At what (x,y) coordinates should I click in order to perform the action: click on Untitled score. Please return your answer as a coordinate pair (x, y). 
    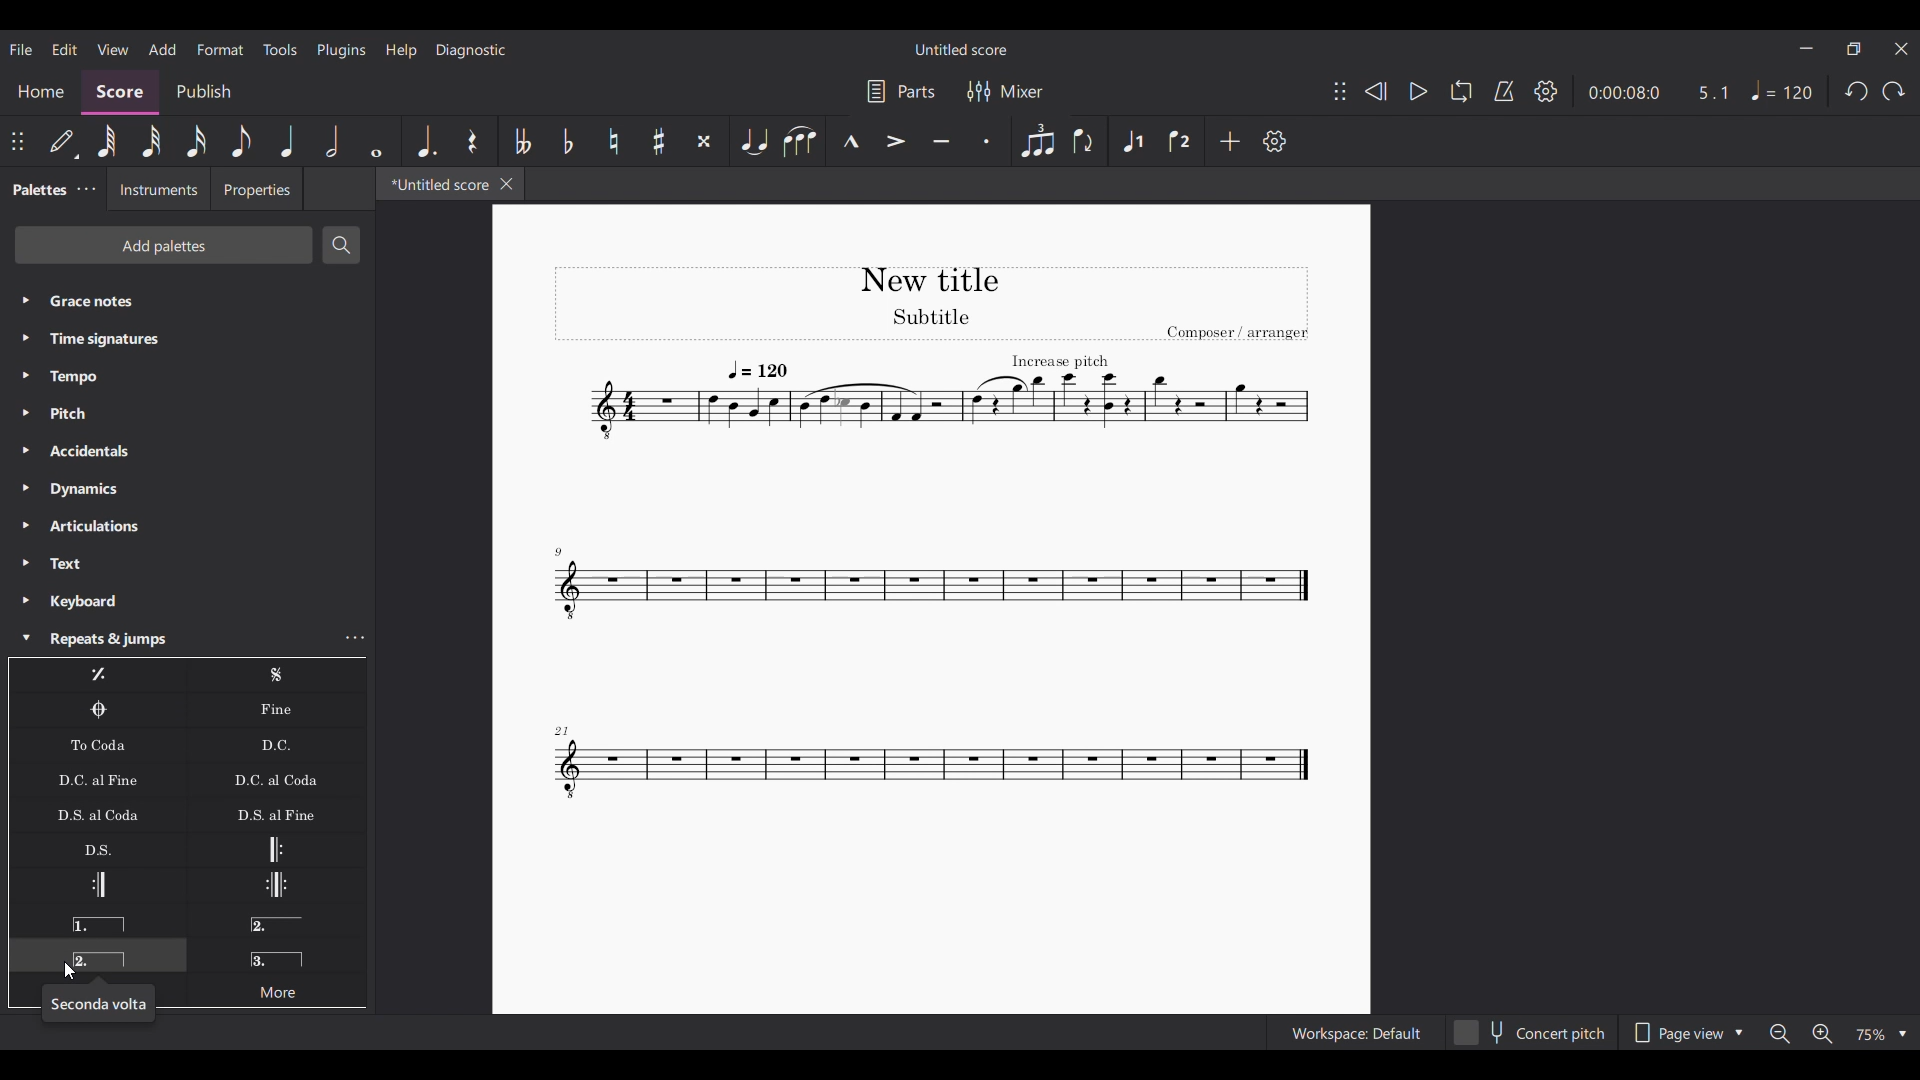
    Looking at the image, I should click on (961, 50).